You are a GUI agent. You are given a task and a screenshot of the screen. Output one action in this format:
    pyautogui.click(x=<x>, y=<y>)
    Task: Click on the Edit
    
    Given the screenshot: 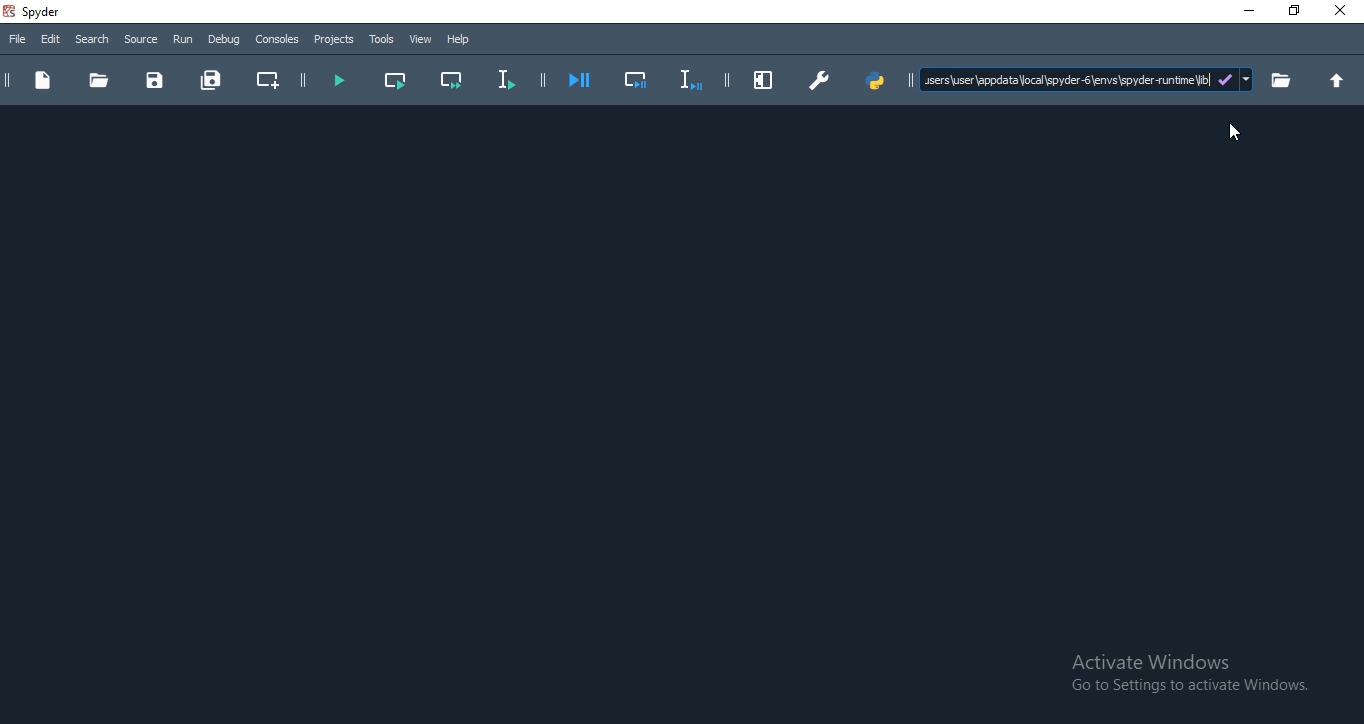 What is the action you would take?
    pyautogui.click(x=51, y=40)
    